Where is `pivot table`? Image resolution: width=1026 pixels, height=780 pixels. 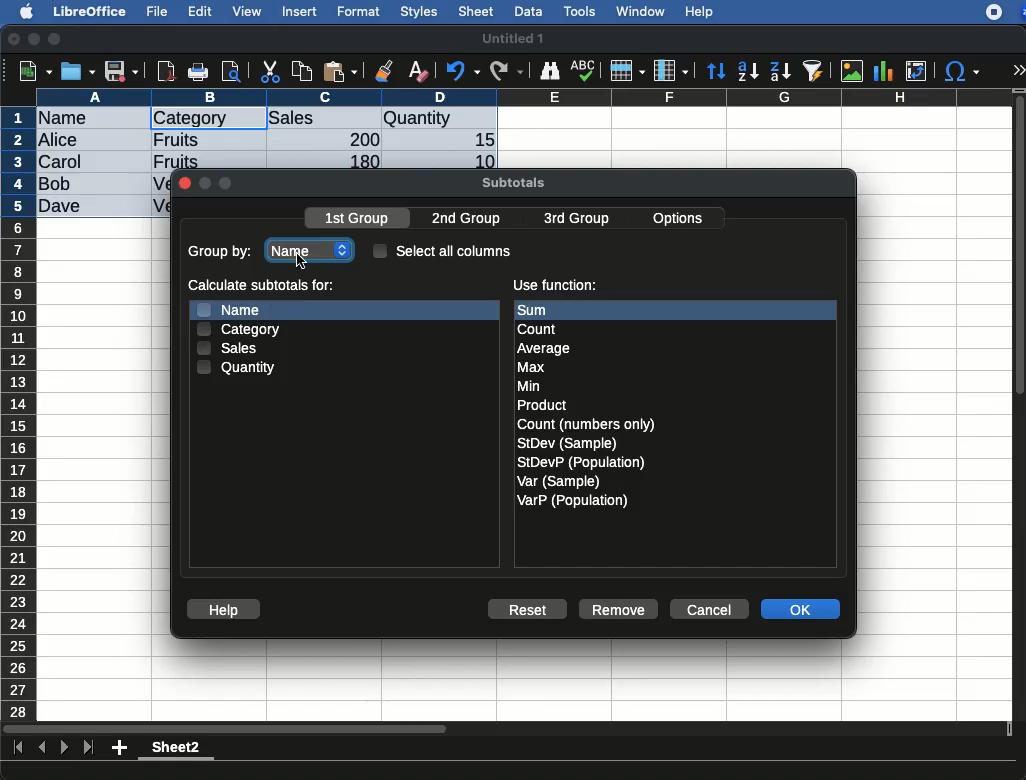 pivot table is located at coordinates (916, 71).